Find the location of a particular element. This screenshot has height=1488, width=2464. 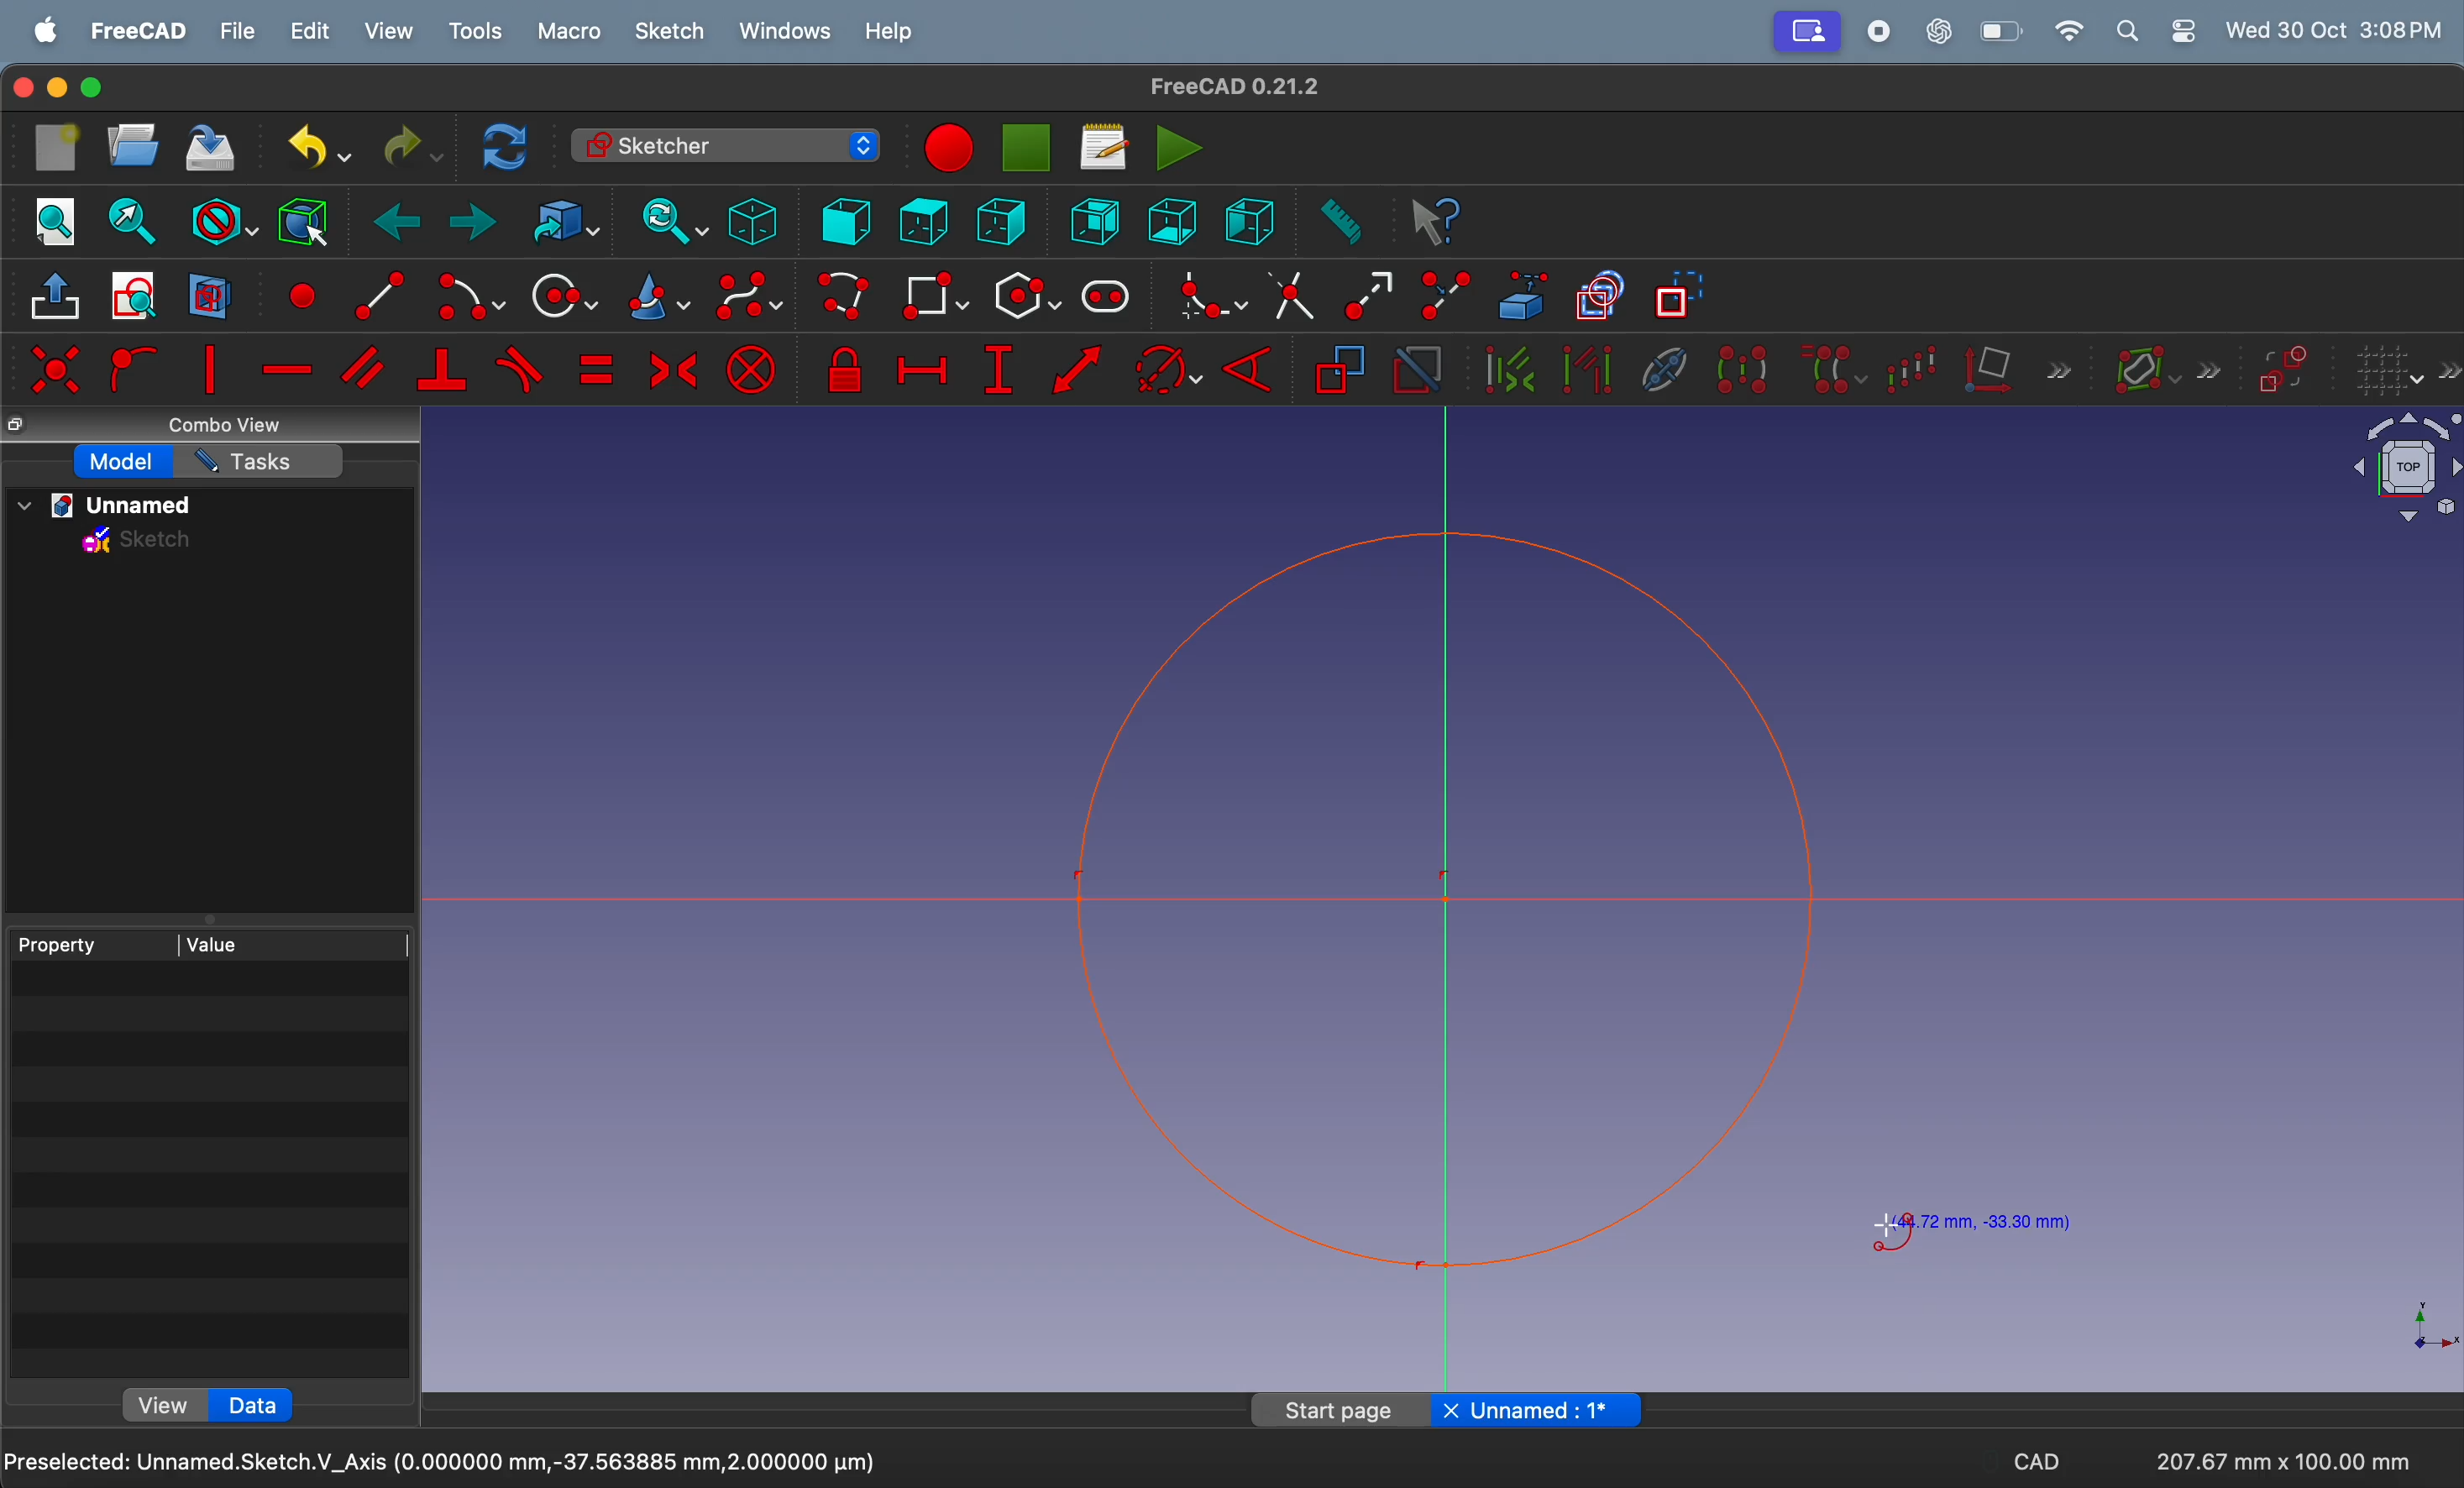

switch virtual space is located at coordinates (2284, 370).